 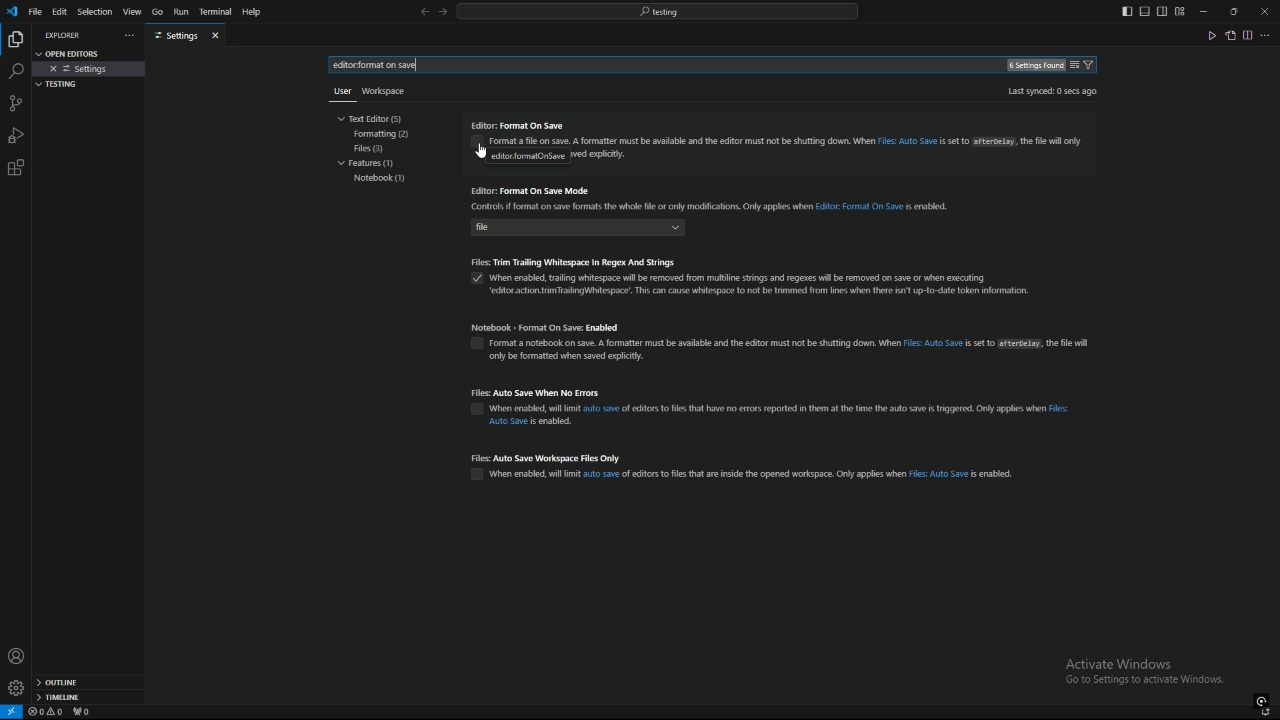 What do you see at coordinates (1262, 700) in the screenshot?
I see `GO LIVE` at bounding box center [1262, 700].